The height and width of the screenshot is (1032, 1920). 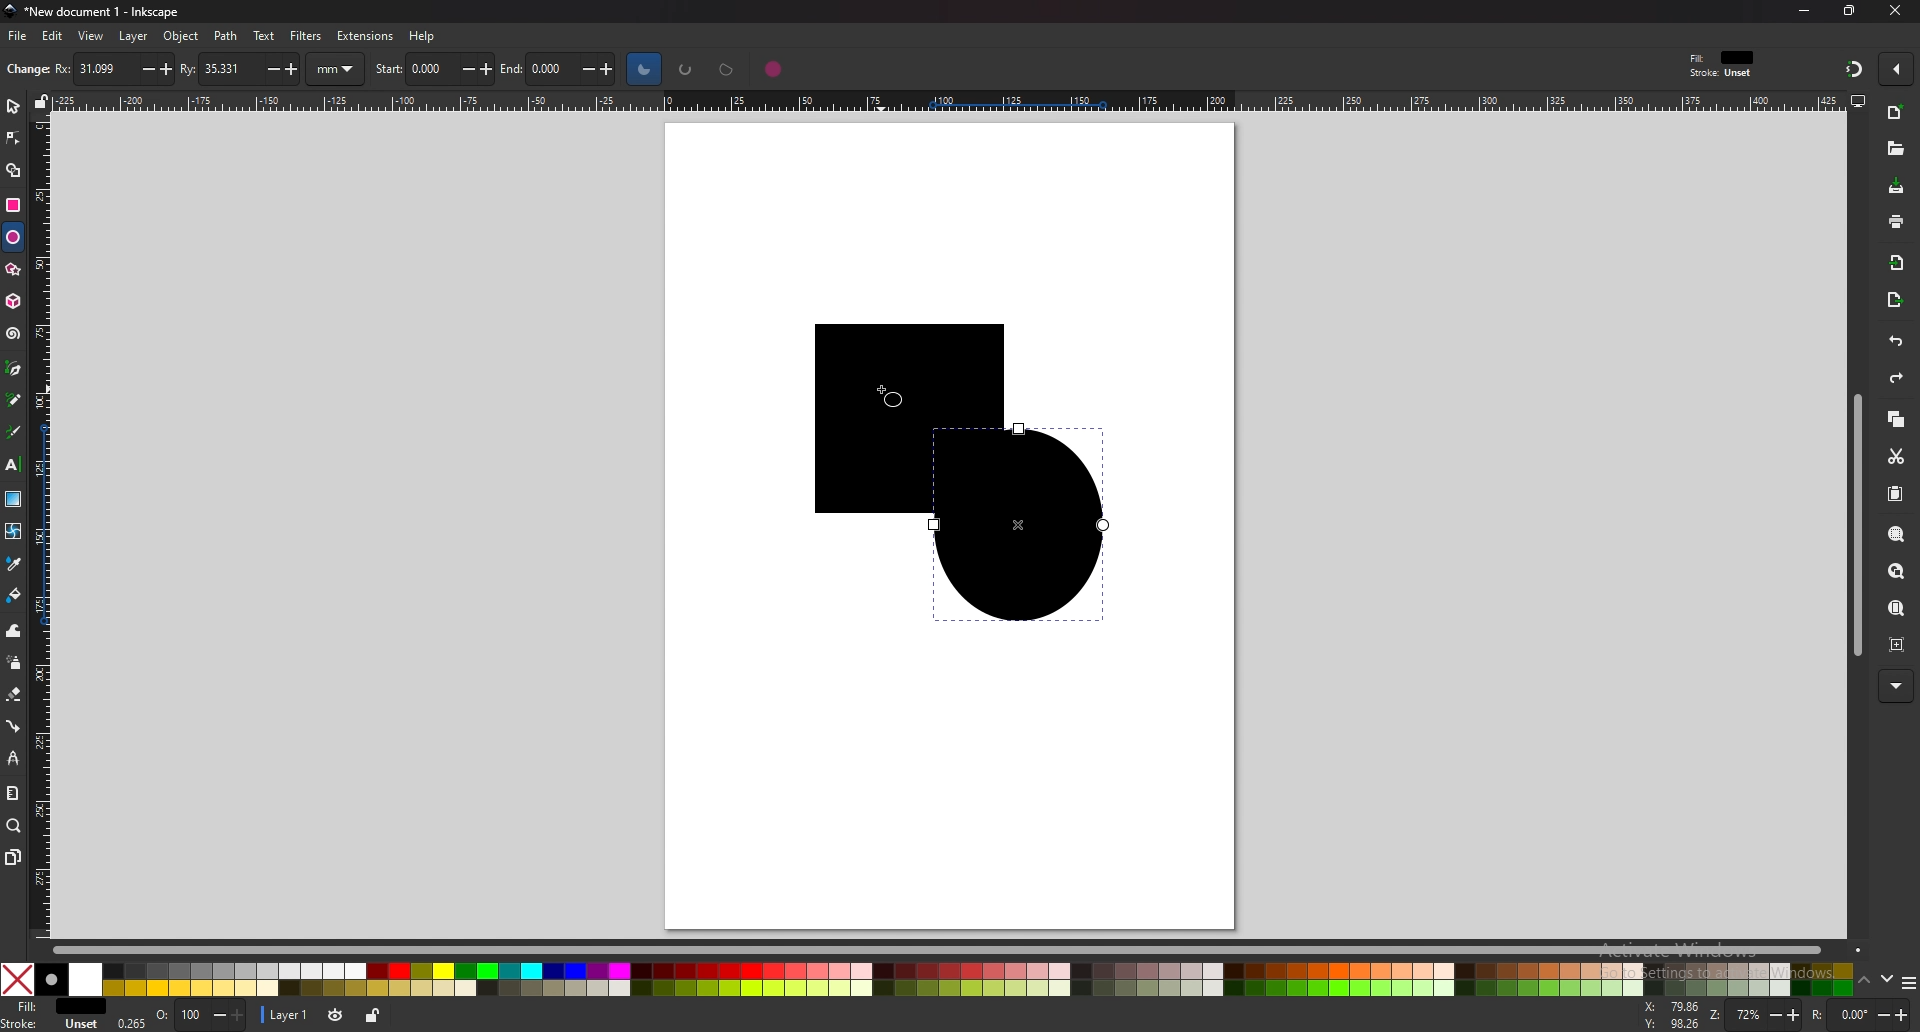 What do you see at coordinates (1754, 1016) in the screenshot?
I see `zoom` at bounding box center [1754, 1016].